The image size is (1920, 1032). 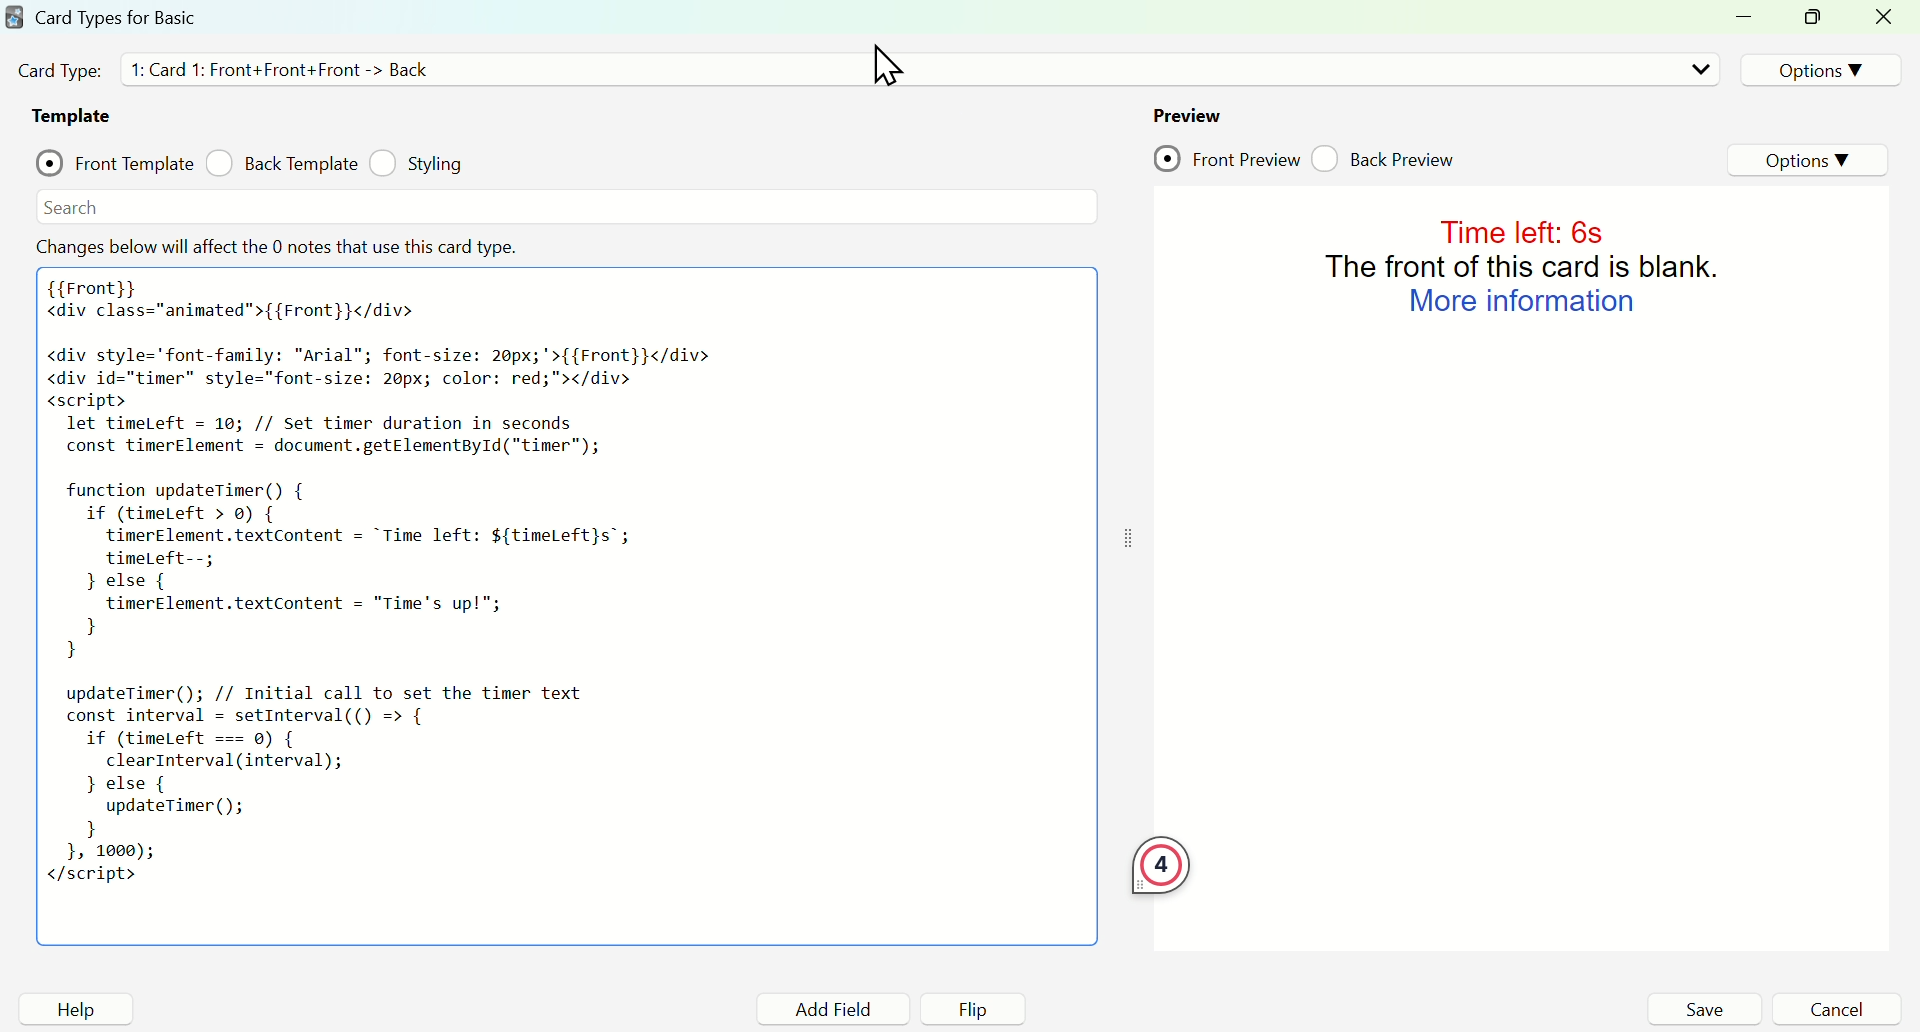 What do you see at coordinates (1816, 69) in the screenshot?
I see `Options` at bounding box center [1816, 69].